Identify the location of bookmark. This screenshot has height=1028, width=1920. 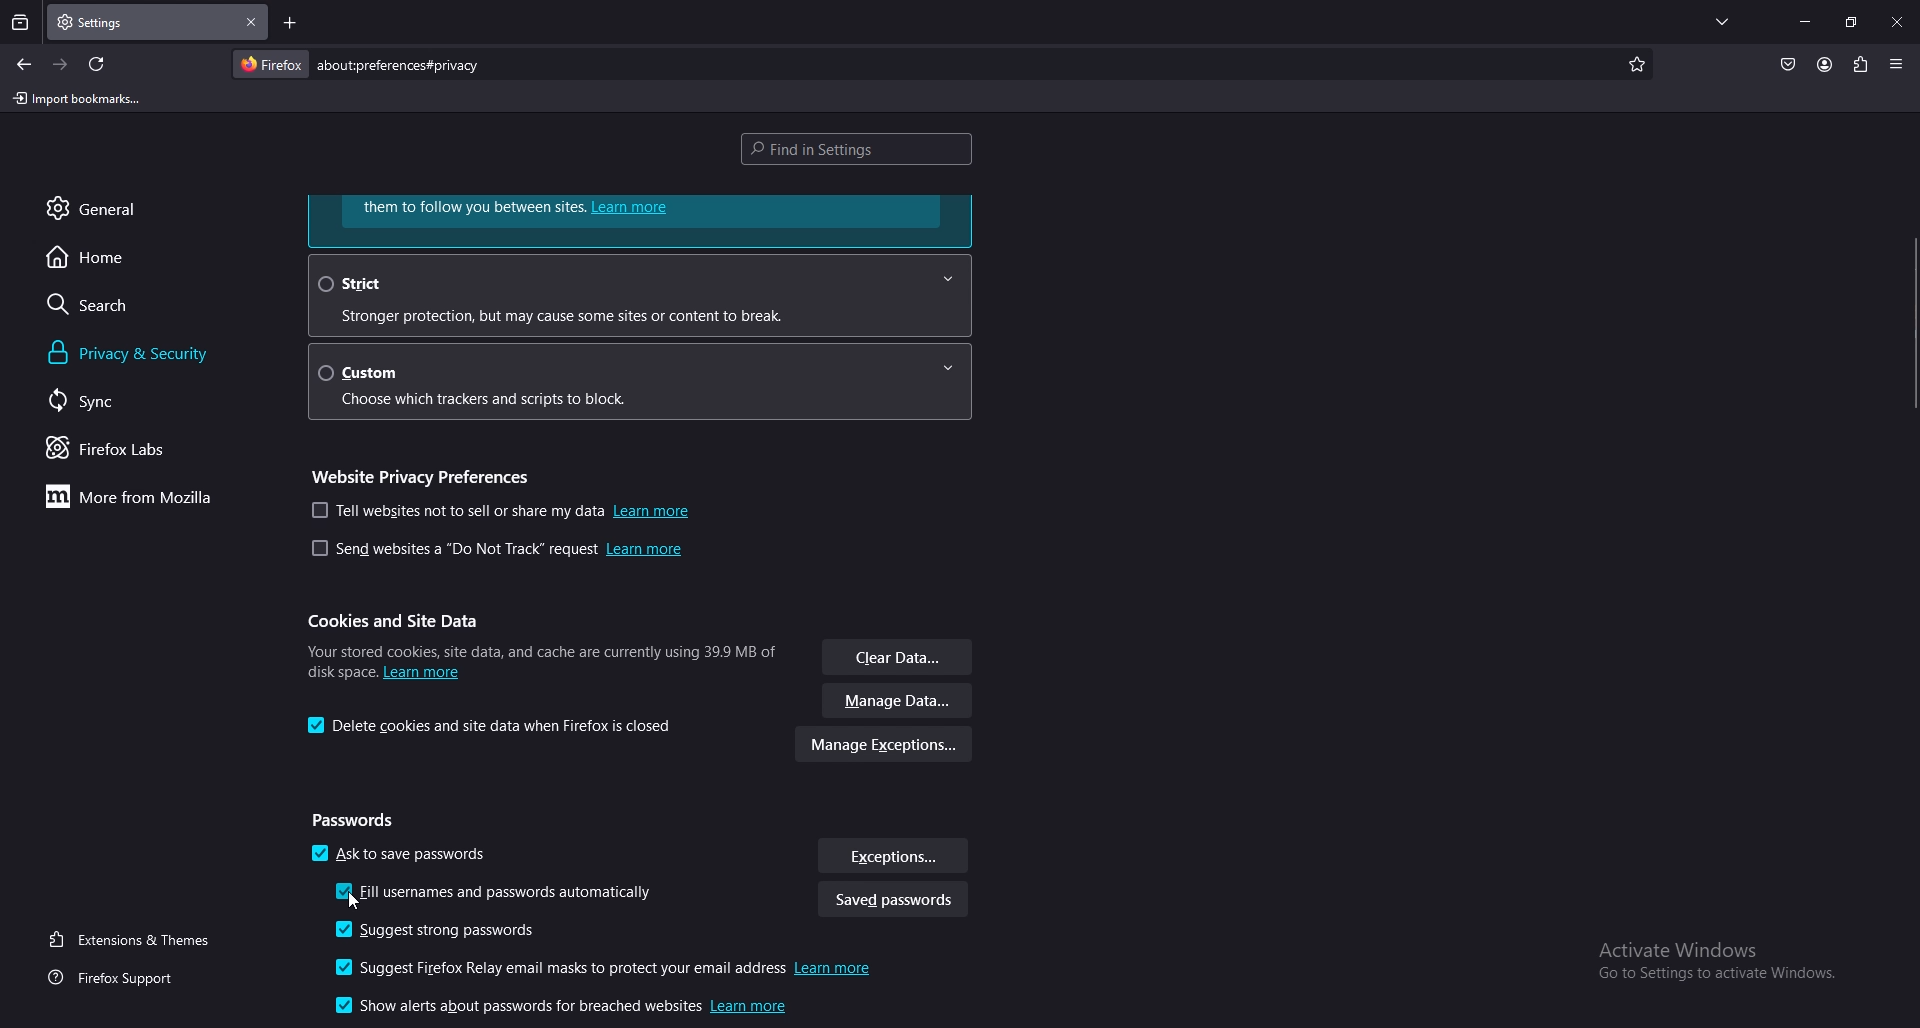
(1638, 65).